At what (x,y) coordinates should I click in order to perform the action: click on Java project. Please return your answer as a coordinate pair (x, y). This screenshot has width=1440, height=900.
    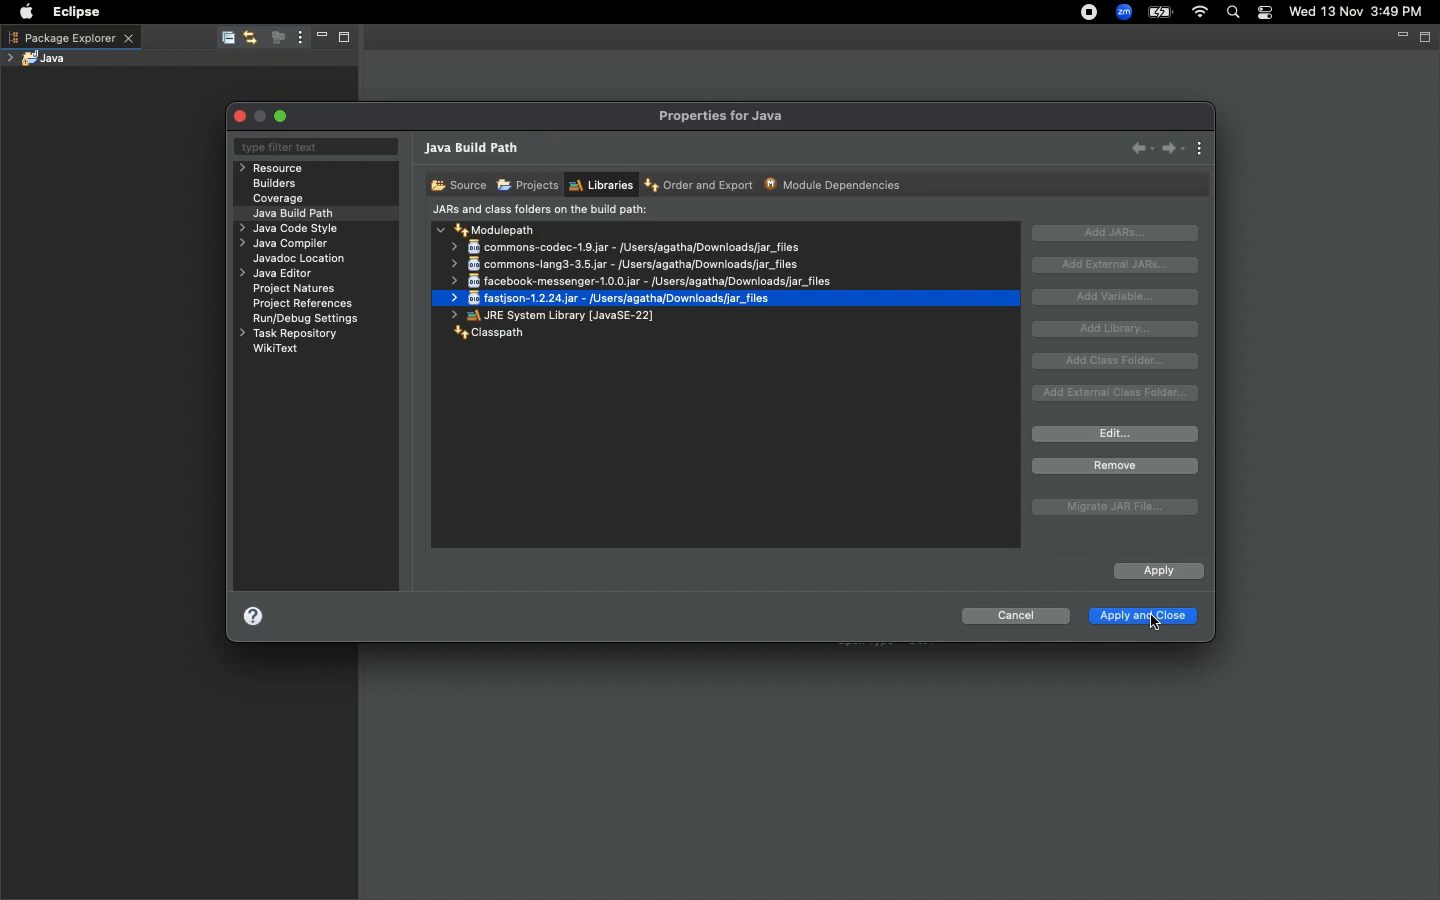
    Looking at the image, I should click on (41, 58).